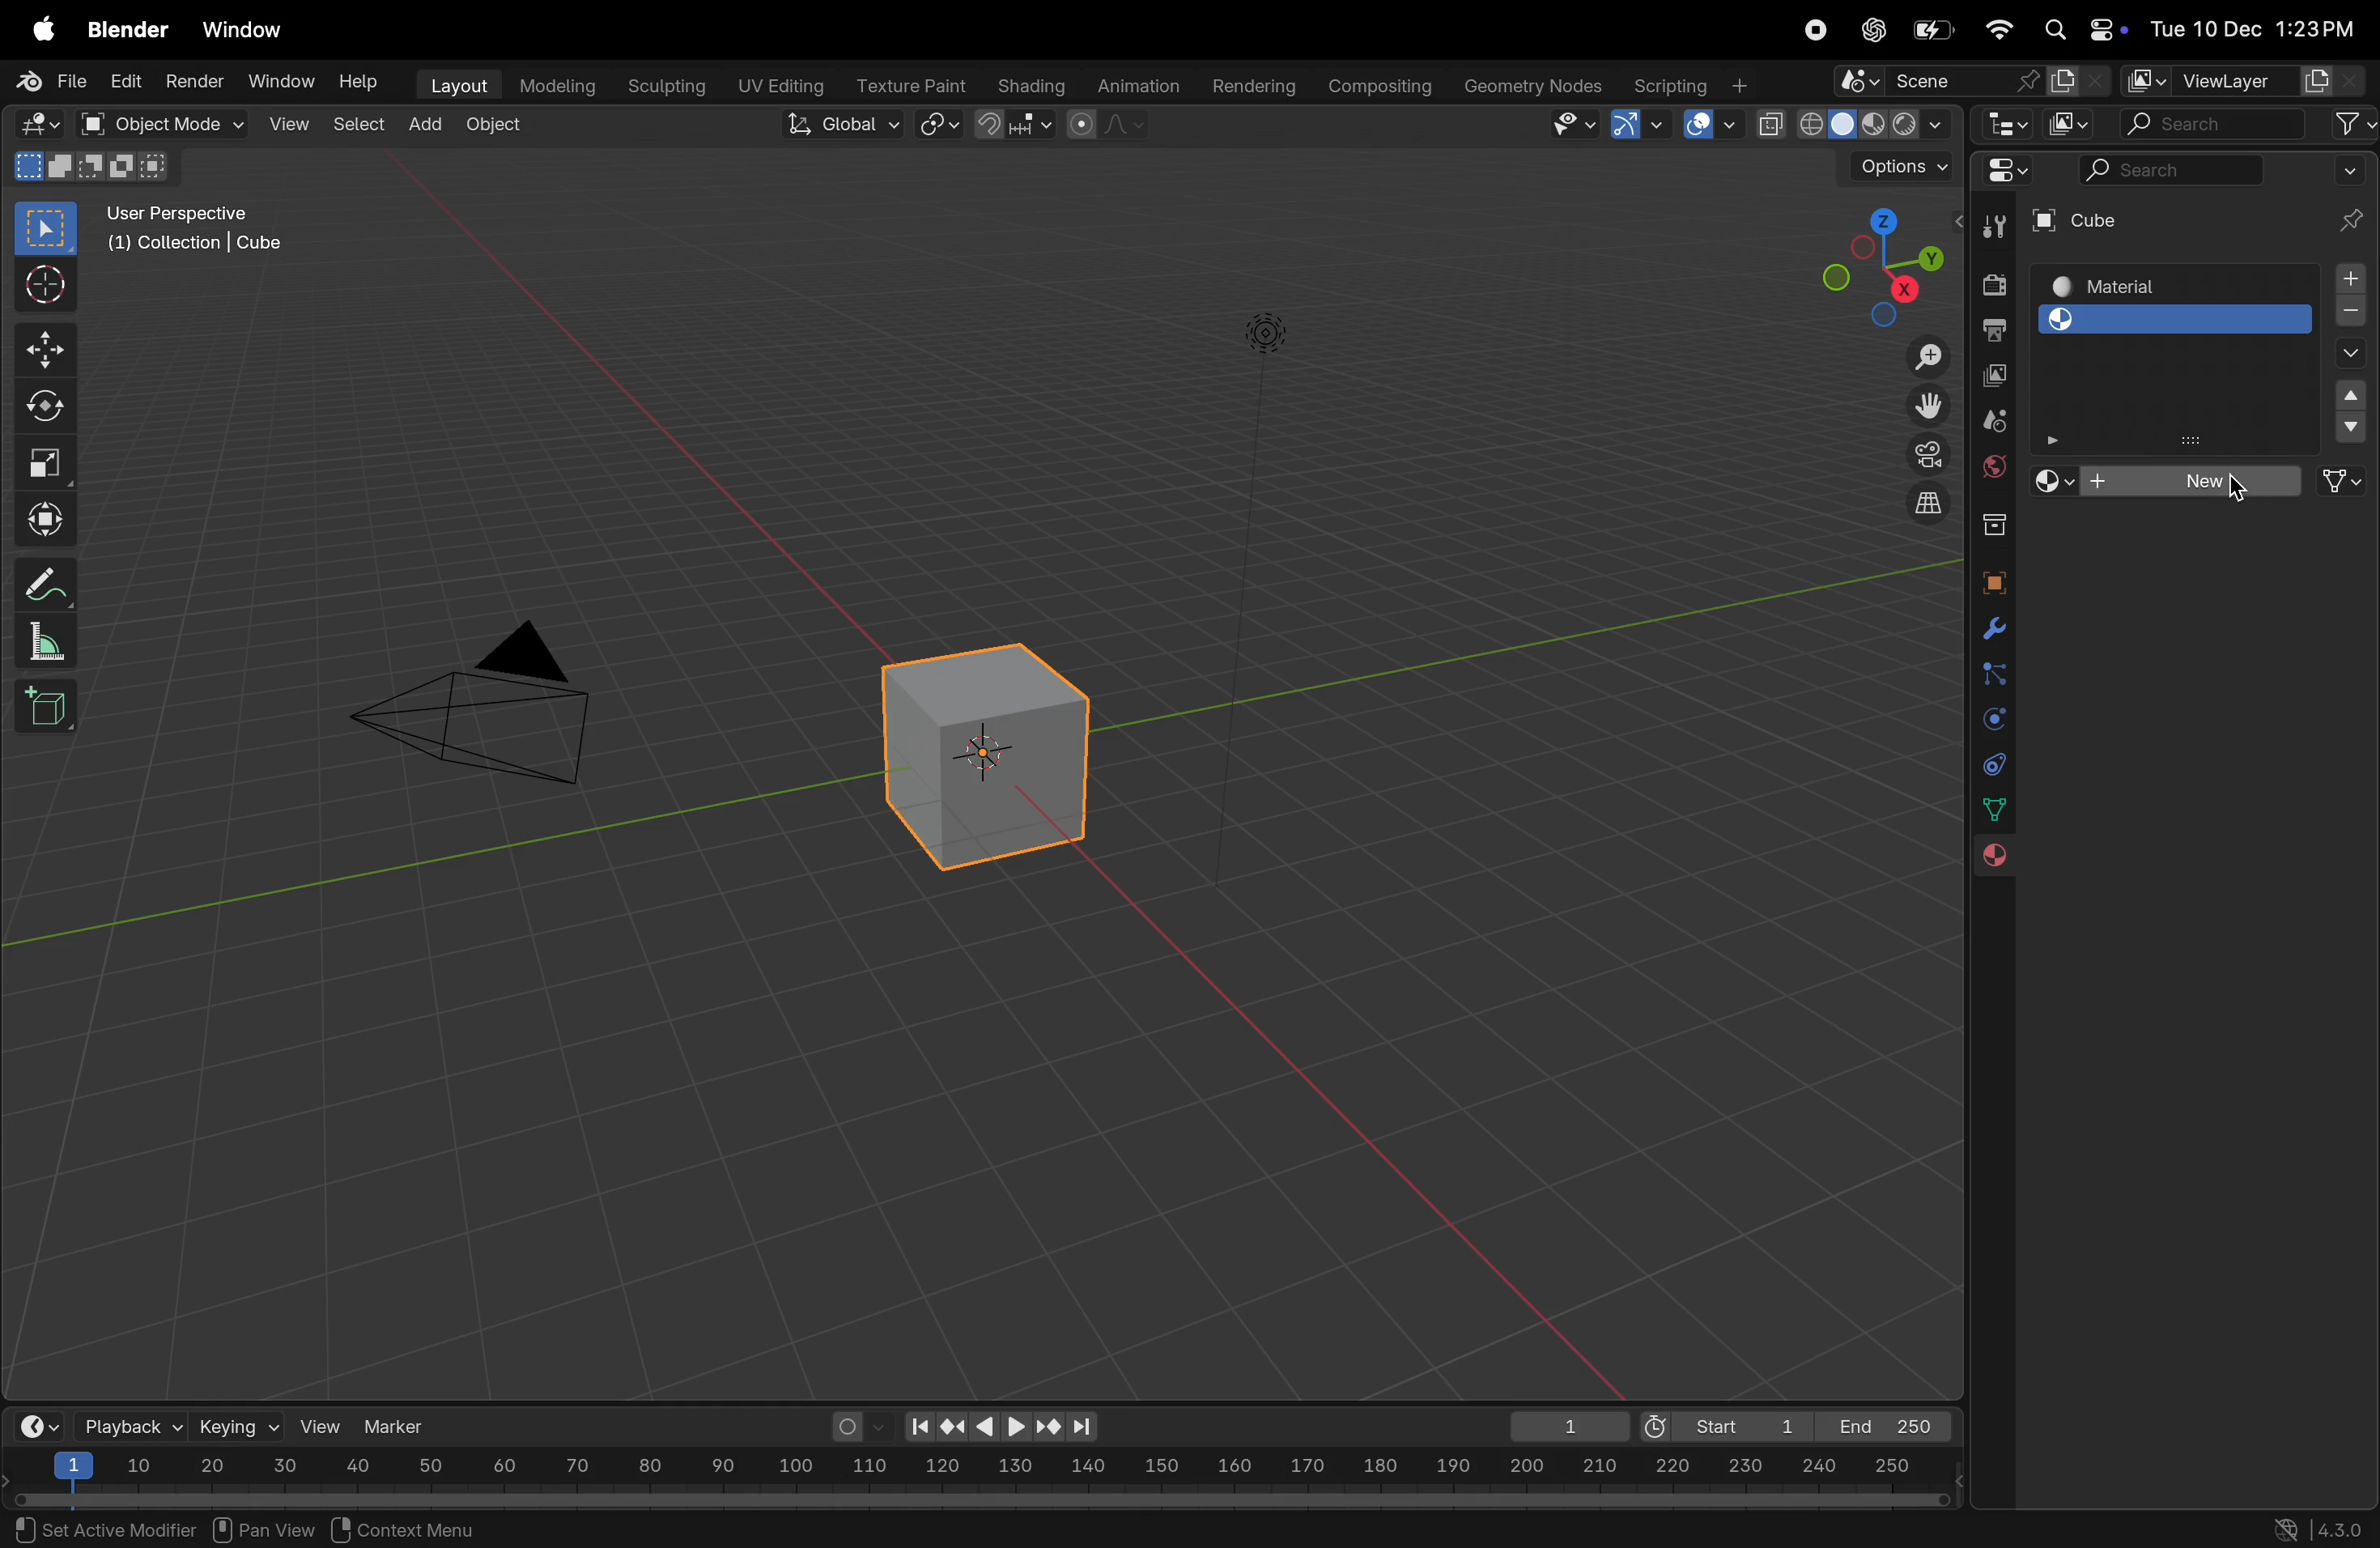 This screenshot has height=1548, width=2380. What do you see at coordinates (120, 83) in the screenshot?
I see `edit` at bounding box center [120, 83].